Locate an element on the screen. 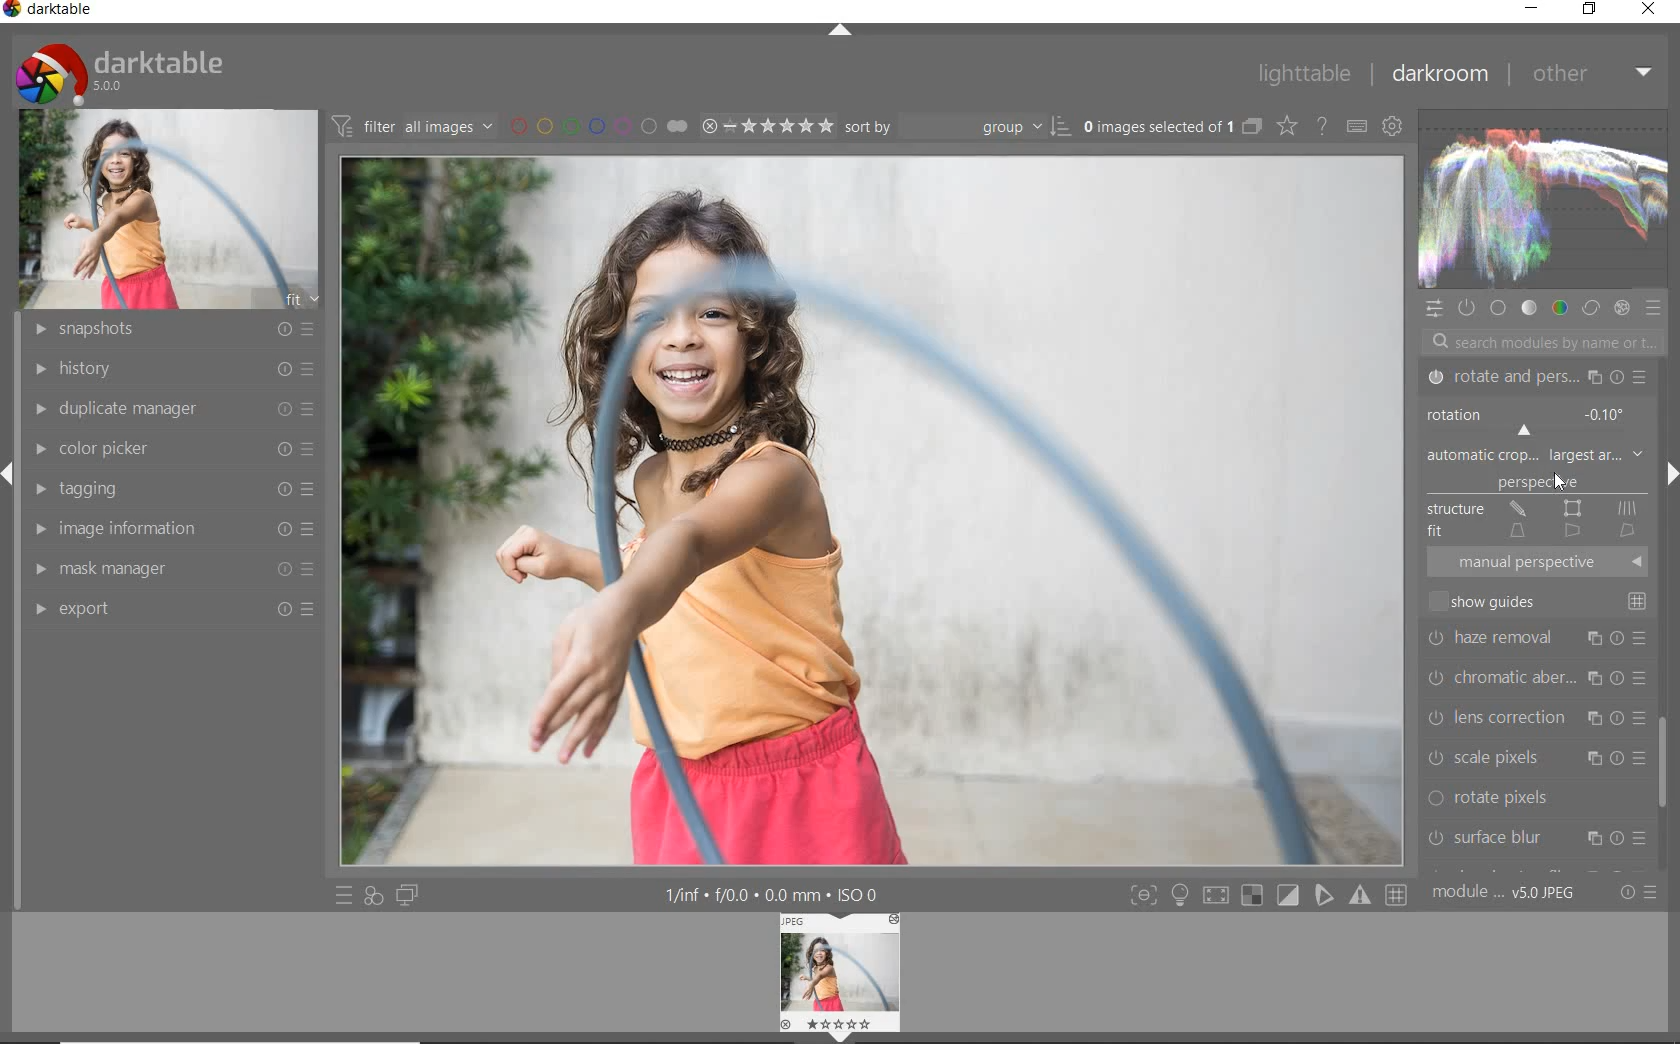  CURSOR POSITION is located at coordinates (1559, 483).